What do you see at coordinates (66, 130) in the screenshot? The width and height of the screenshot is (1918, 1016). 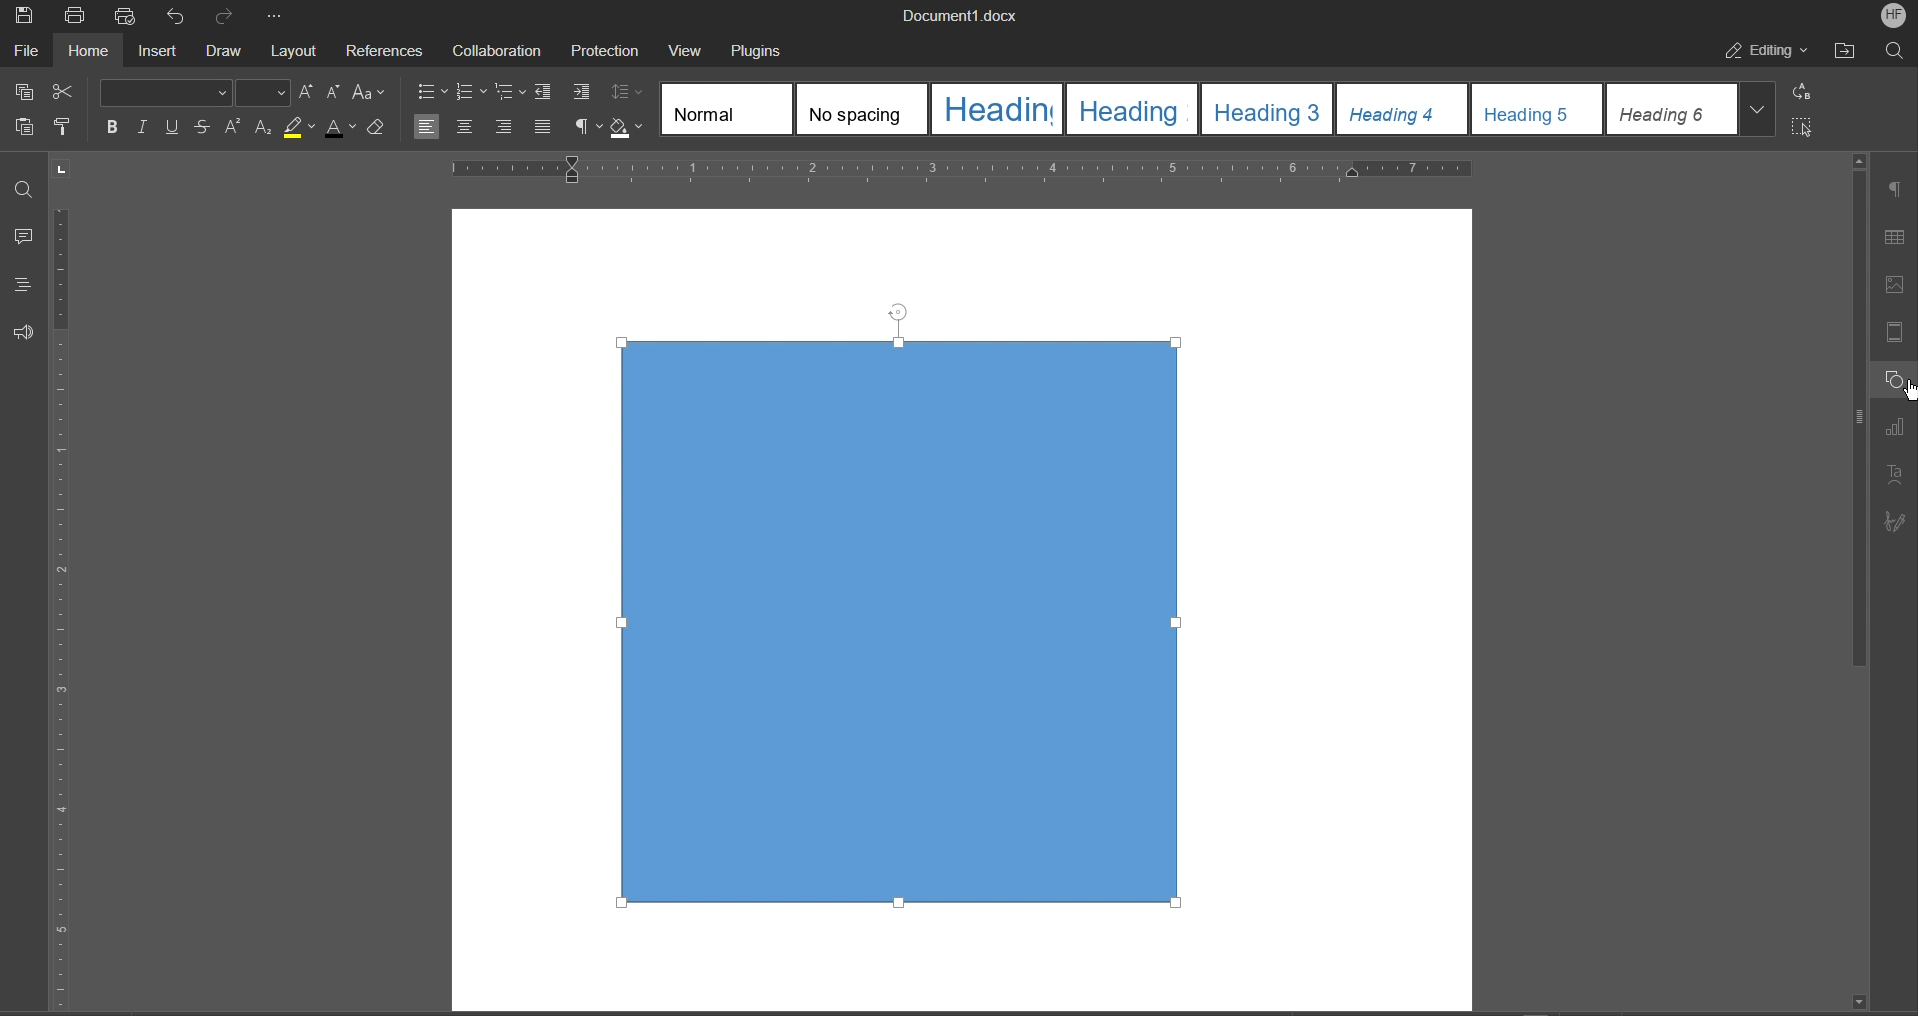 I see `Style Copy` at bounding box center [66, 130].